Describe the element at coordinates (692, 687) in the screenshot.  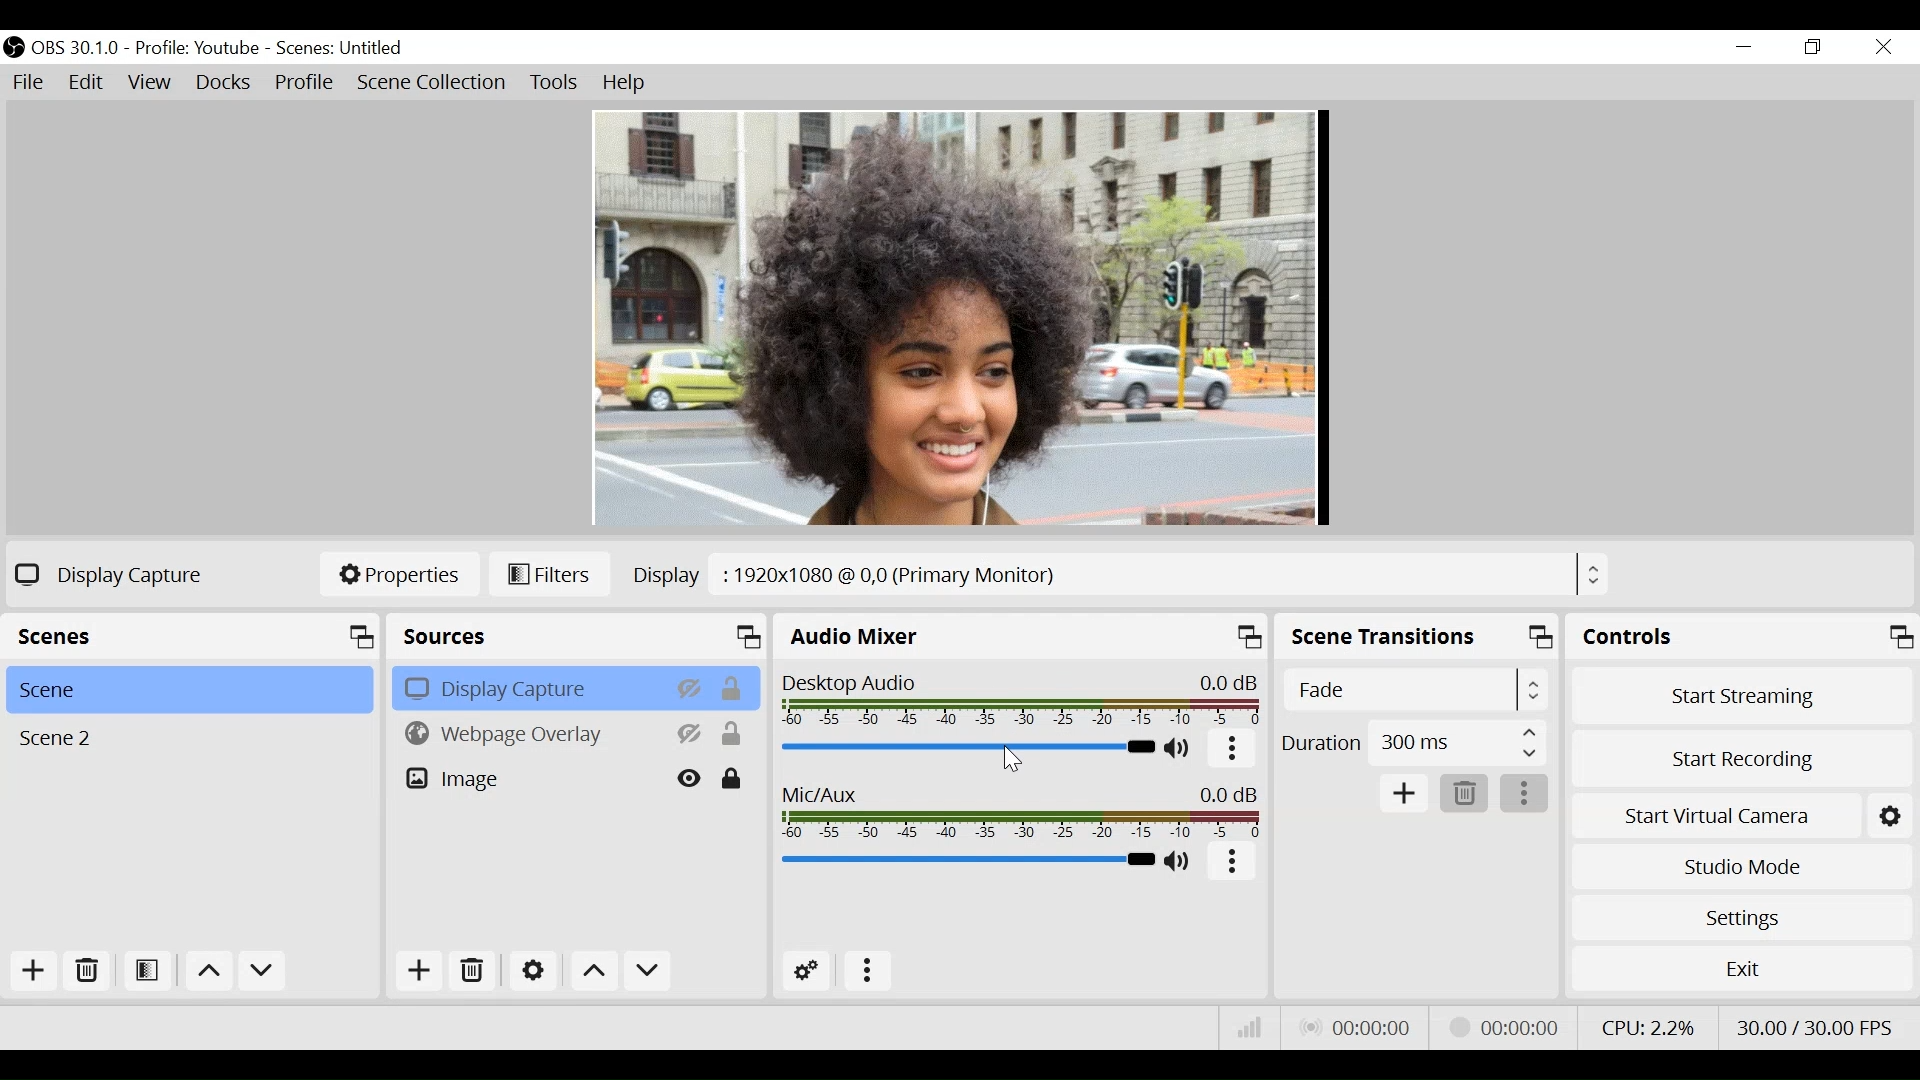
I see `hide/display` at that location.